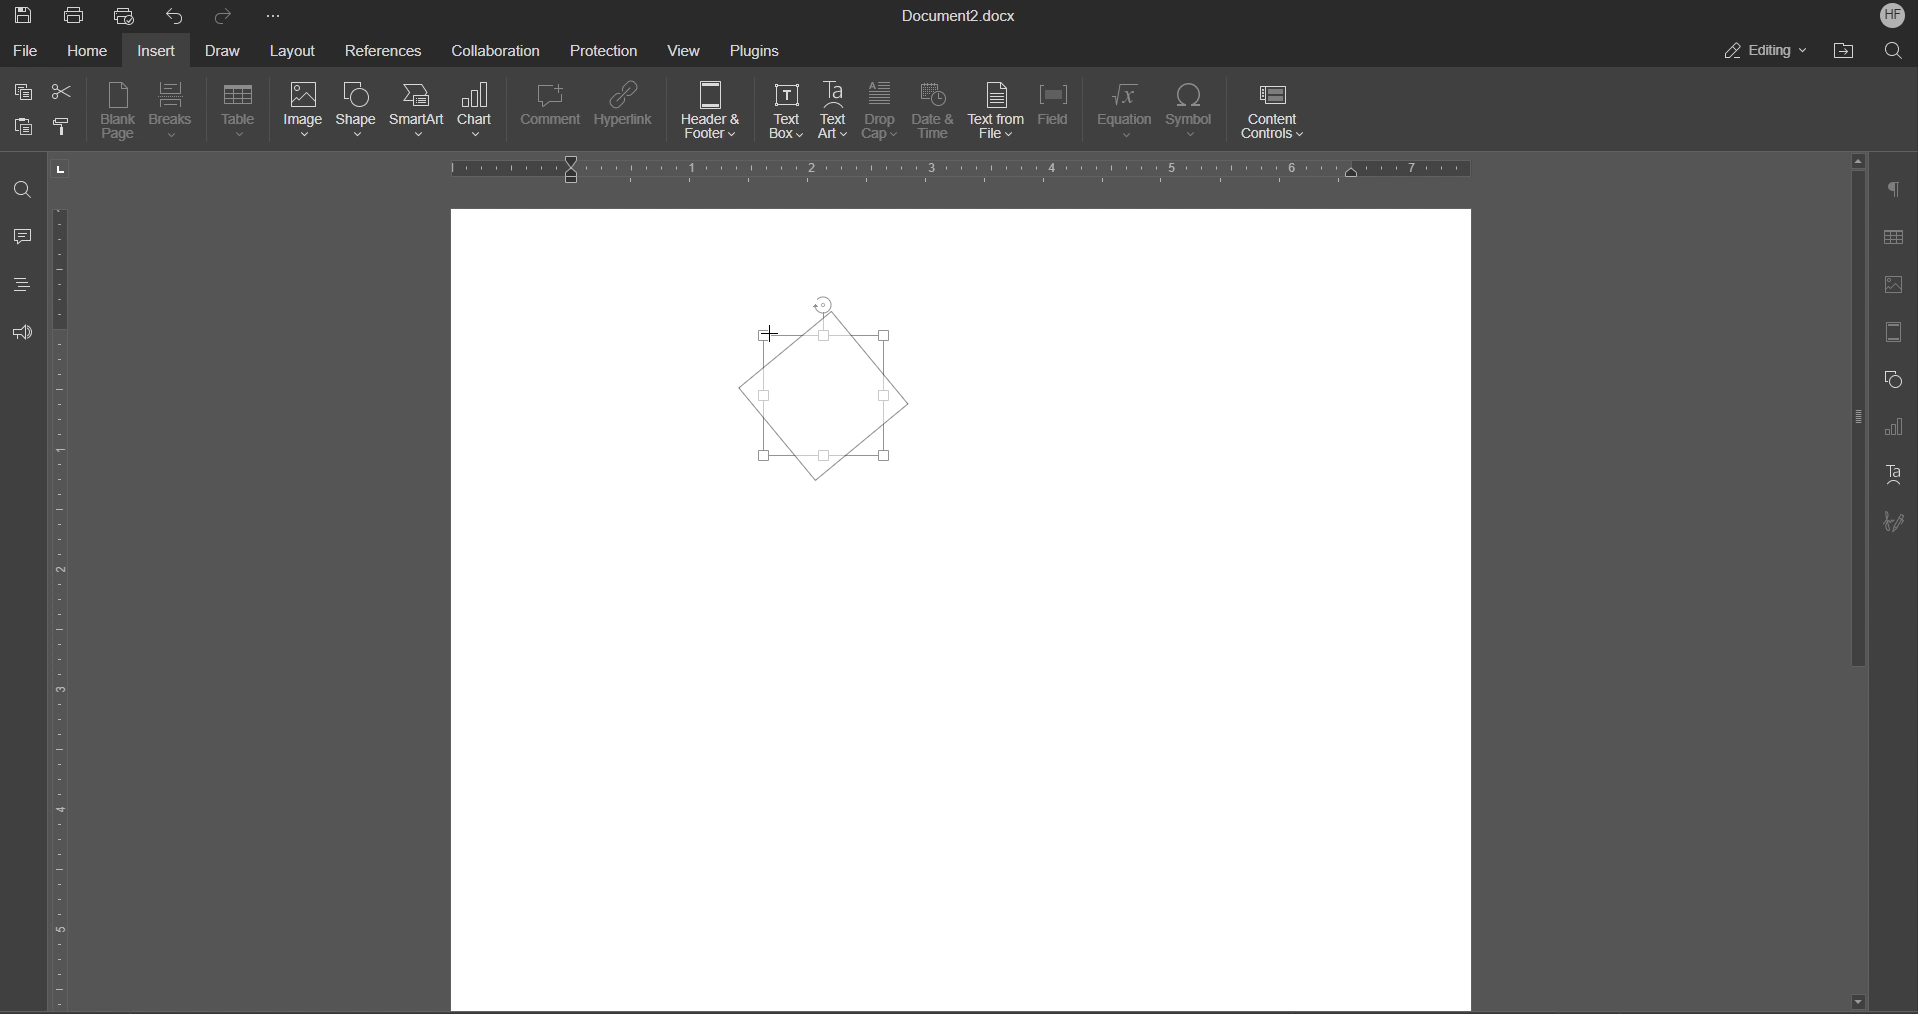 This screenshot has width=1918, height=1014. What do you see at coordinates (26, 48) in the screenshot?
I see `File` at bounding box center [26, 48].